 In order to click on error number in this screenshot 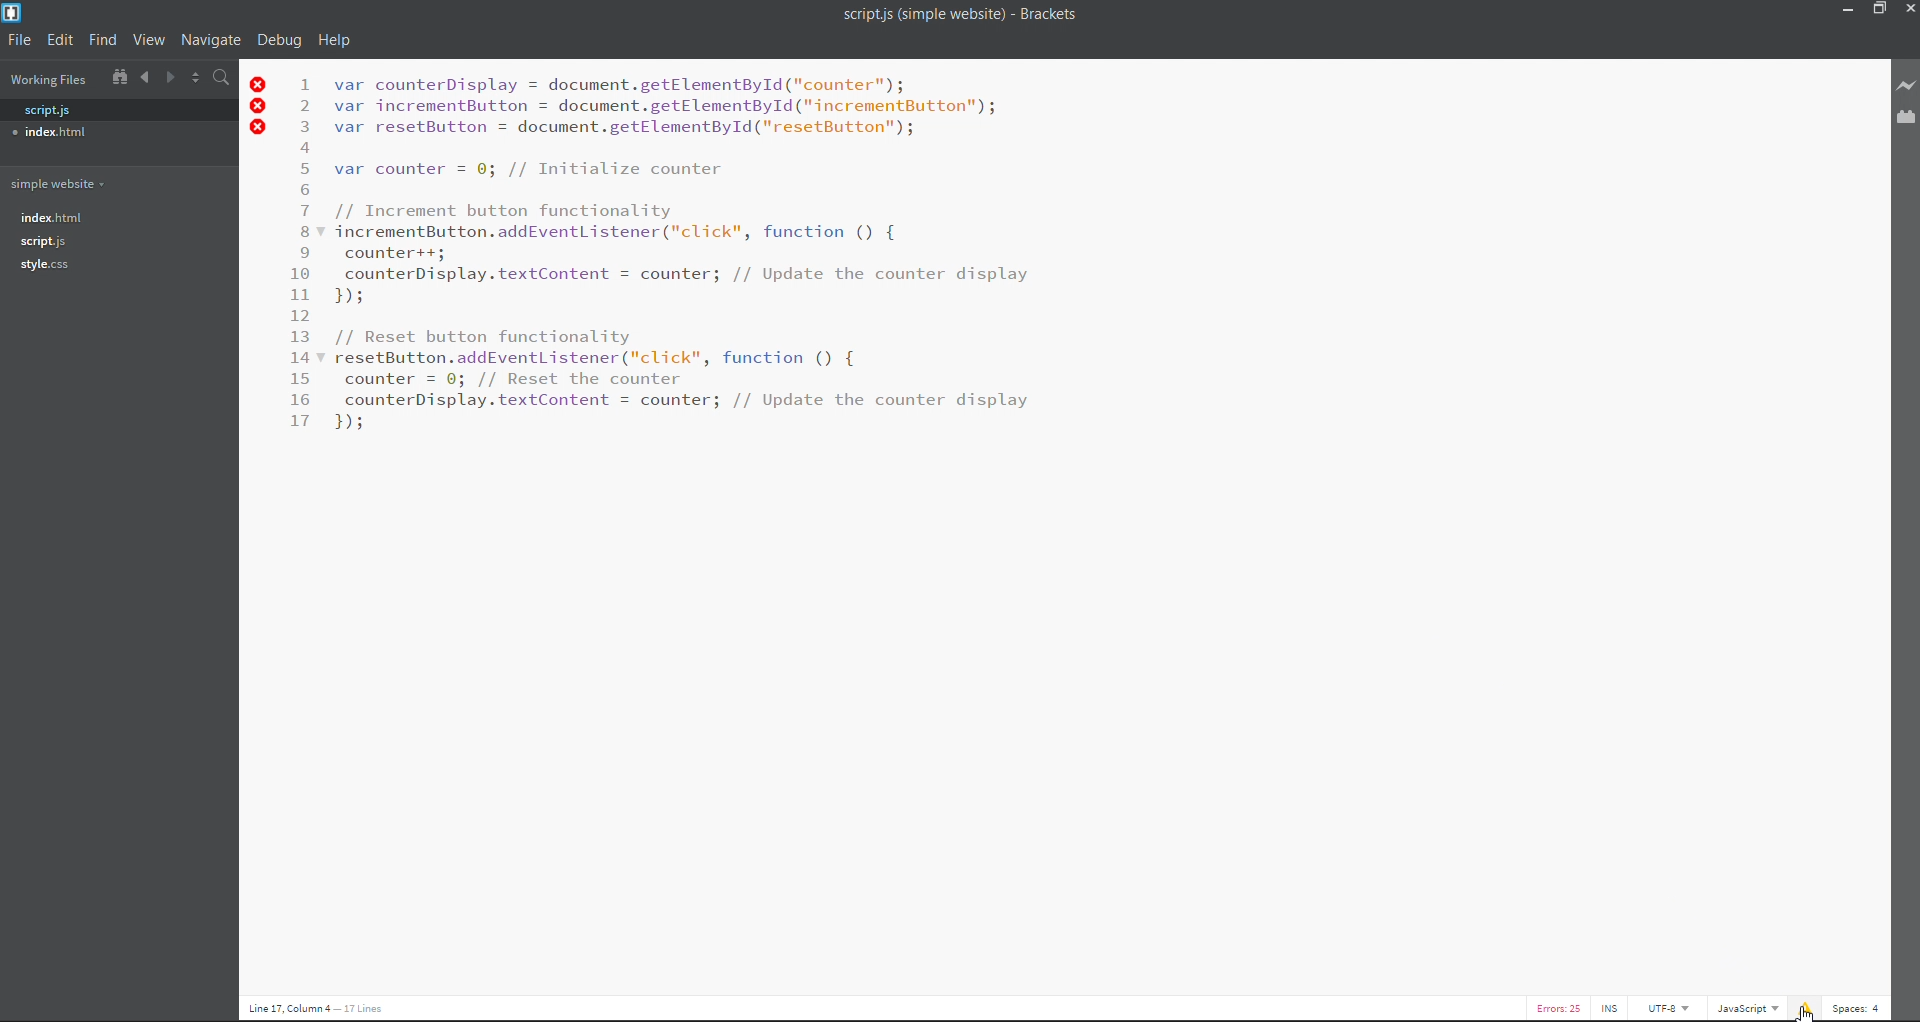, I will do `click(1565, 1007)`.